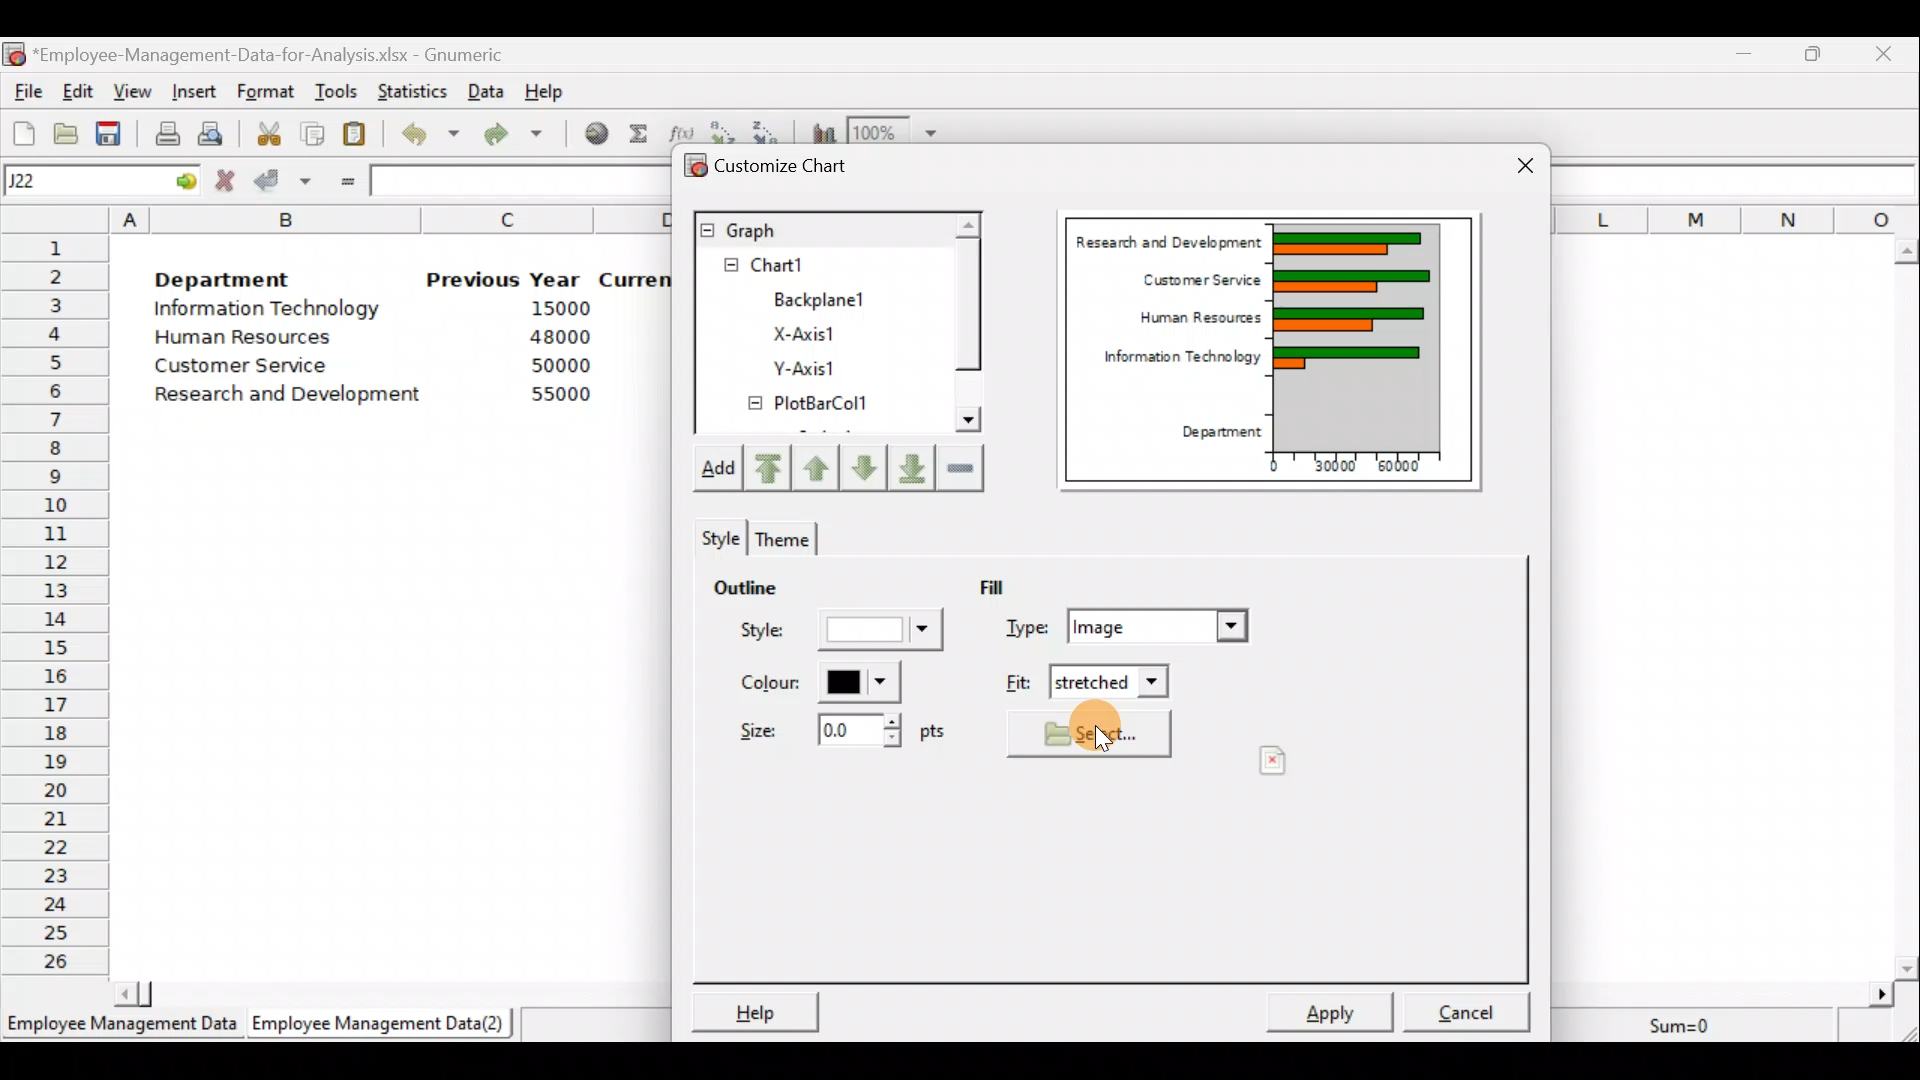 The width and height of the screenshot is (1920, 1080). What do you see at coordinates (268, 89) in the screenshot?
I see `Format` at bounding box center [268, 89].